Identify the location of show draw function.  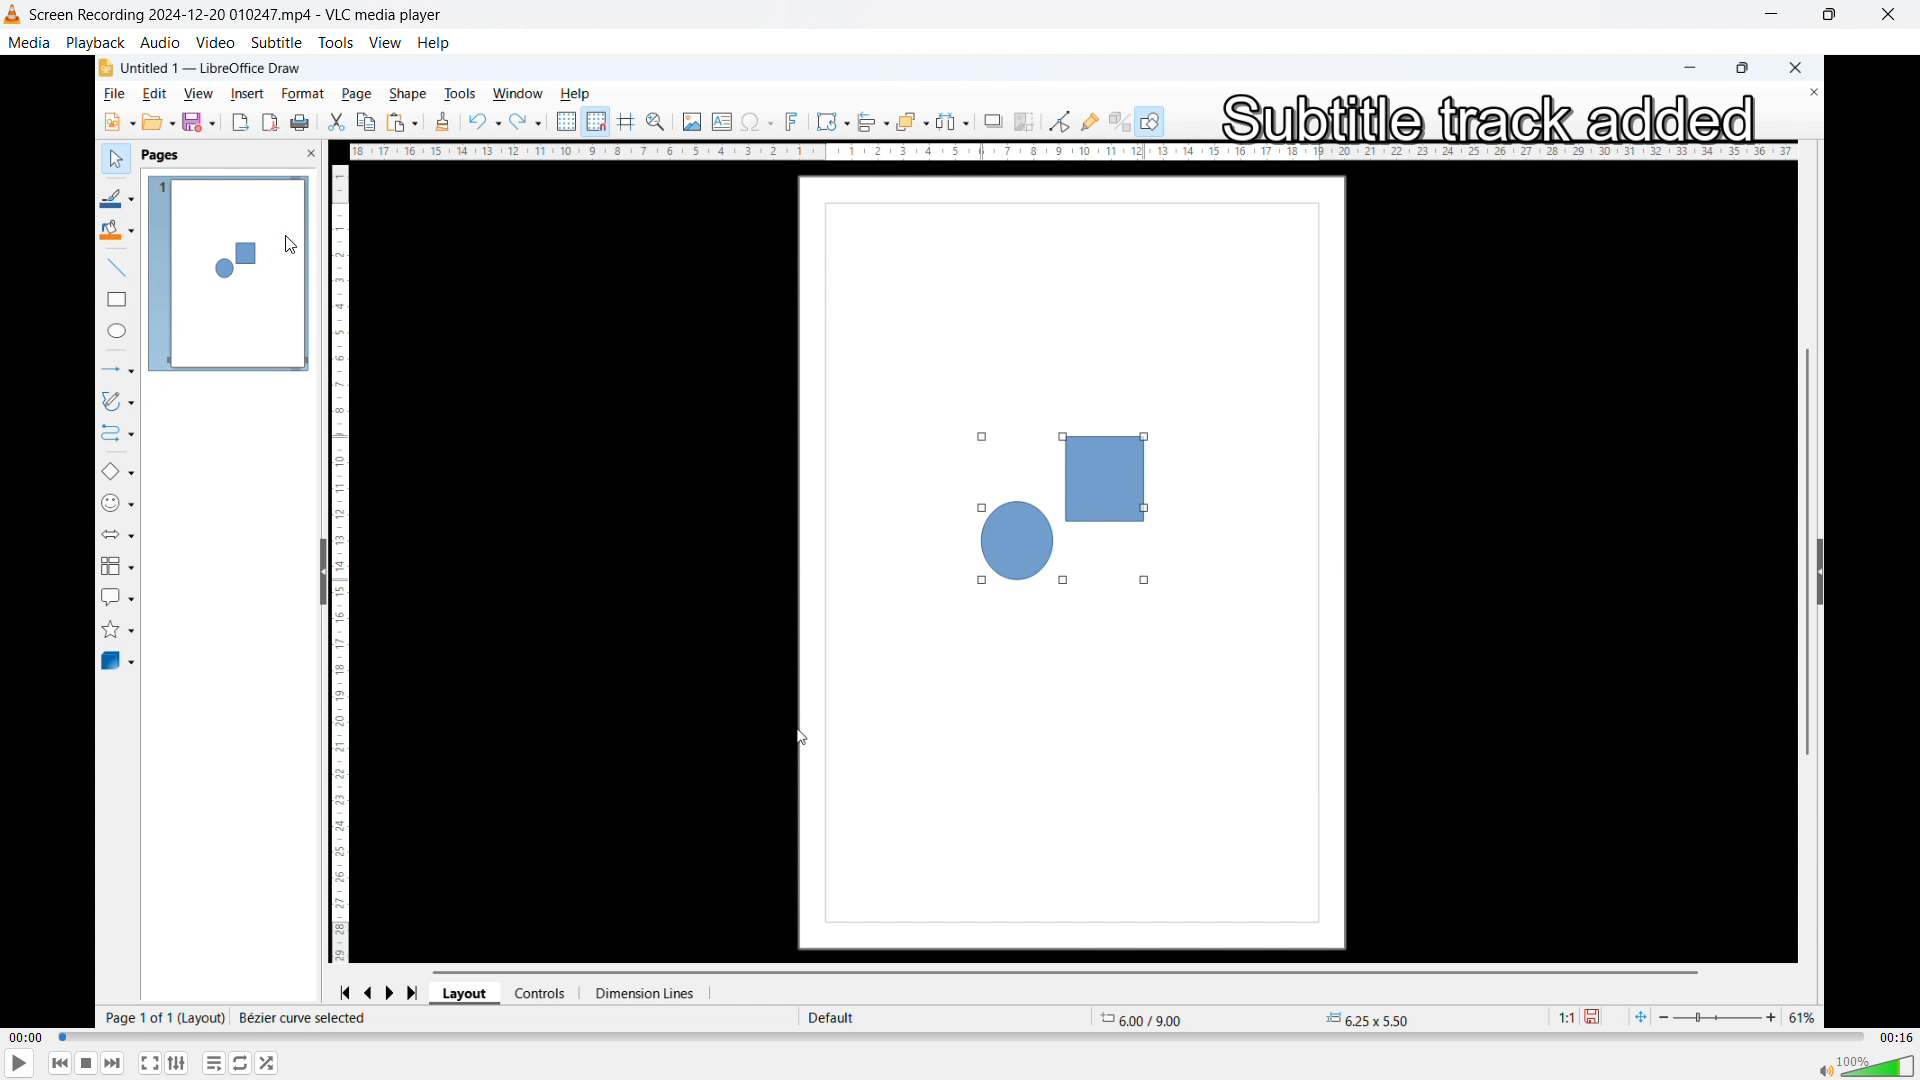
(1150, 120).